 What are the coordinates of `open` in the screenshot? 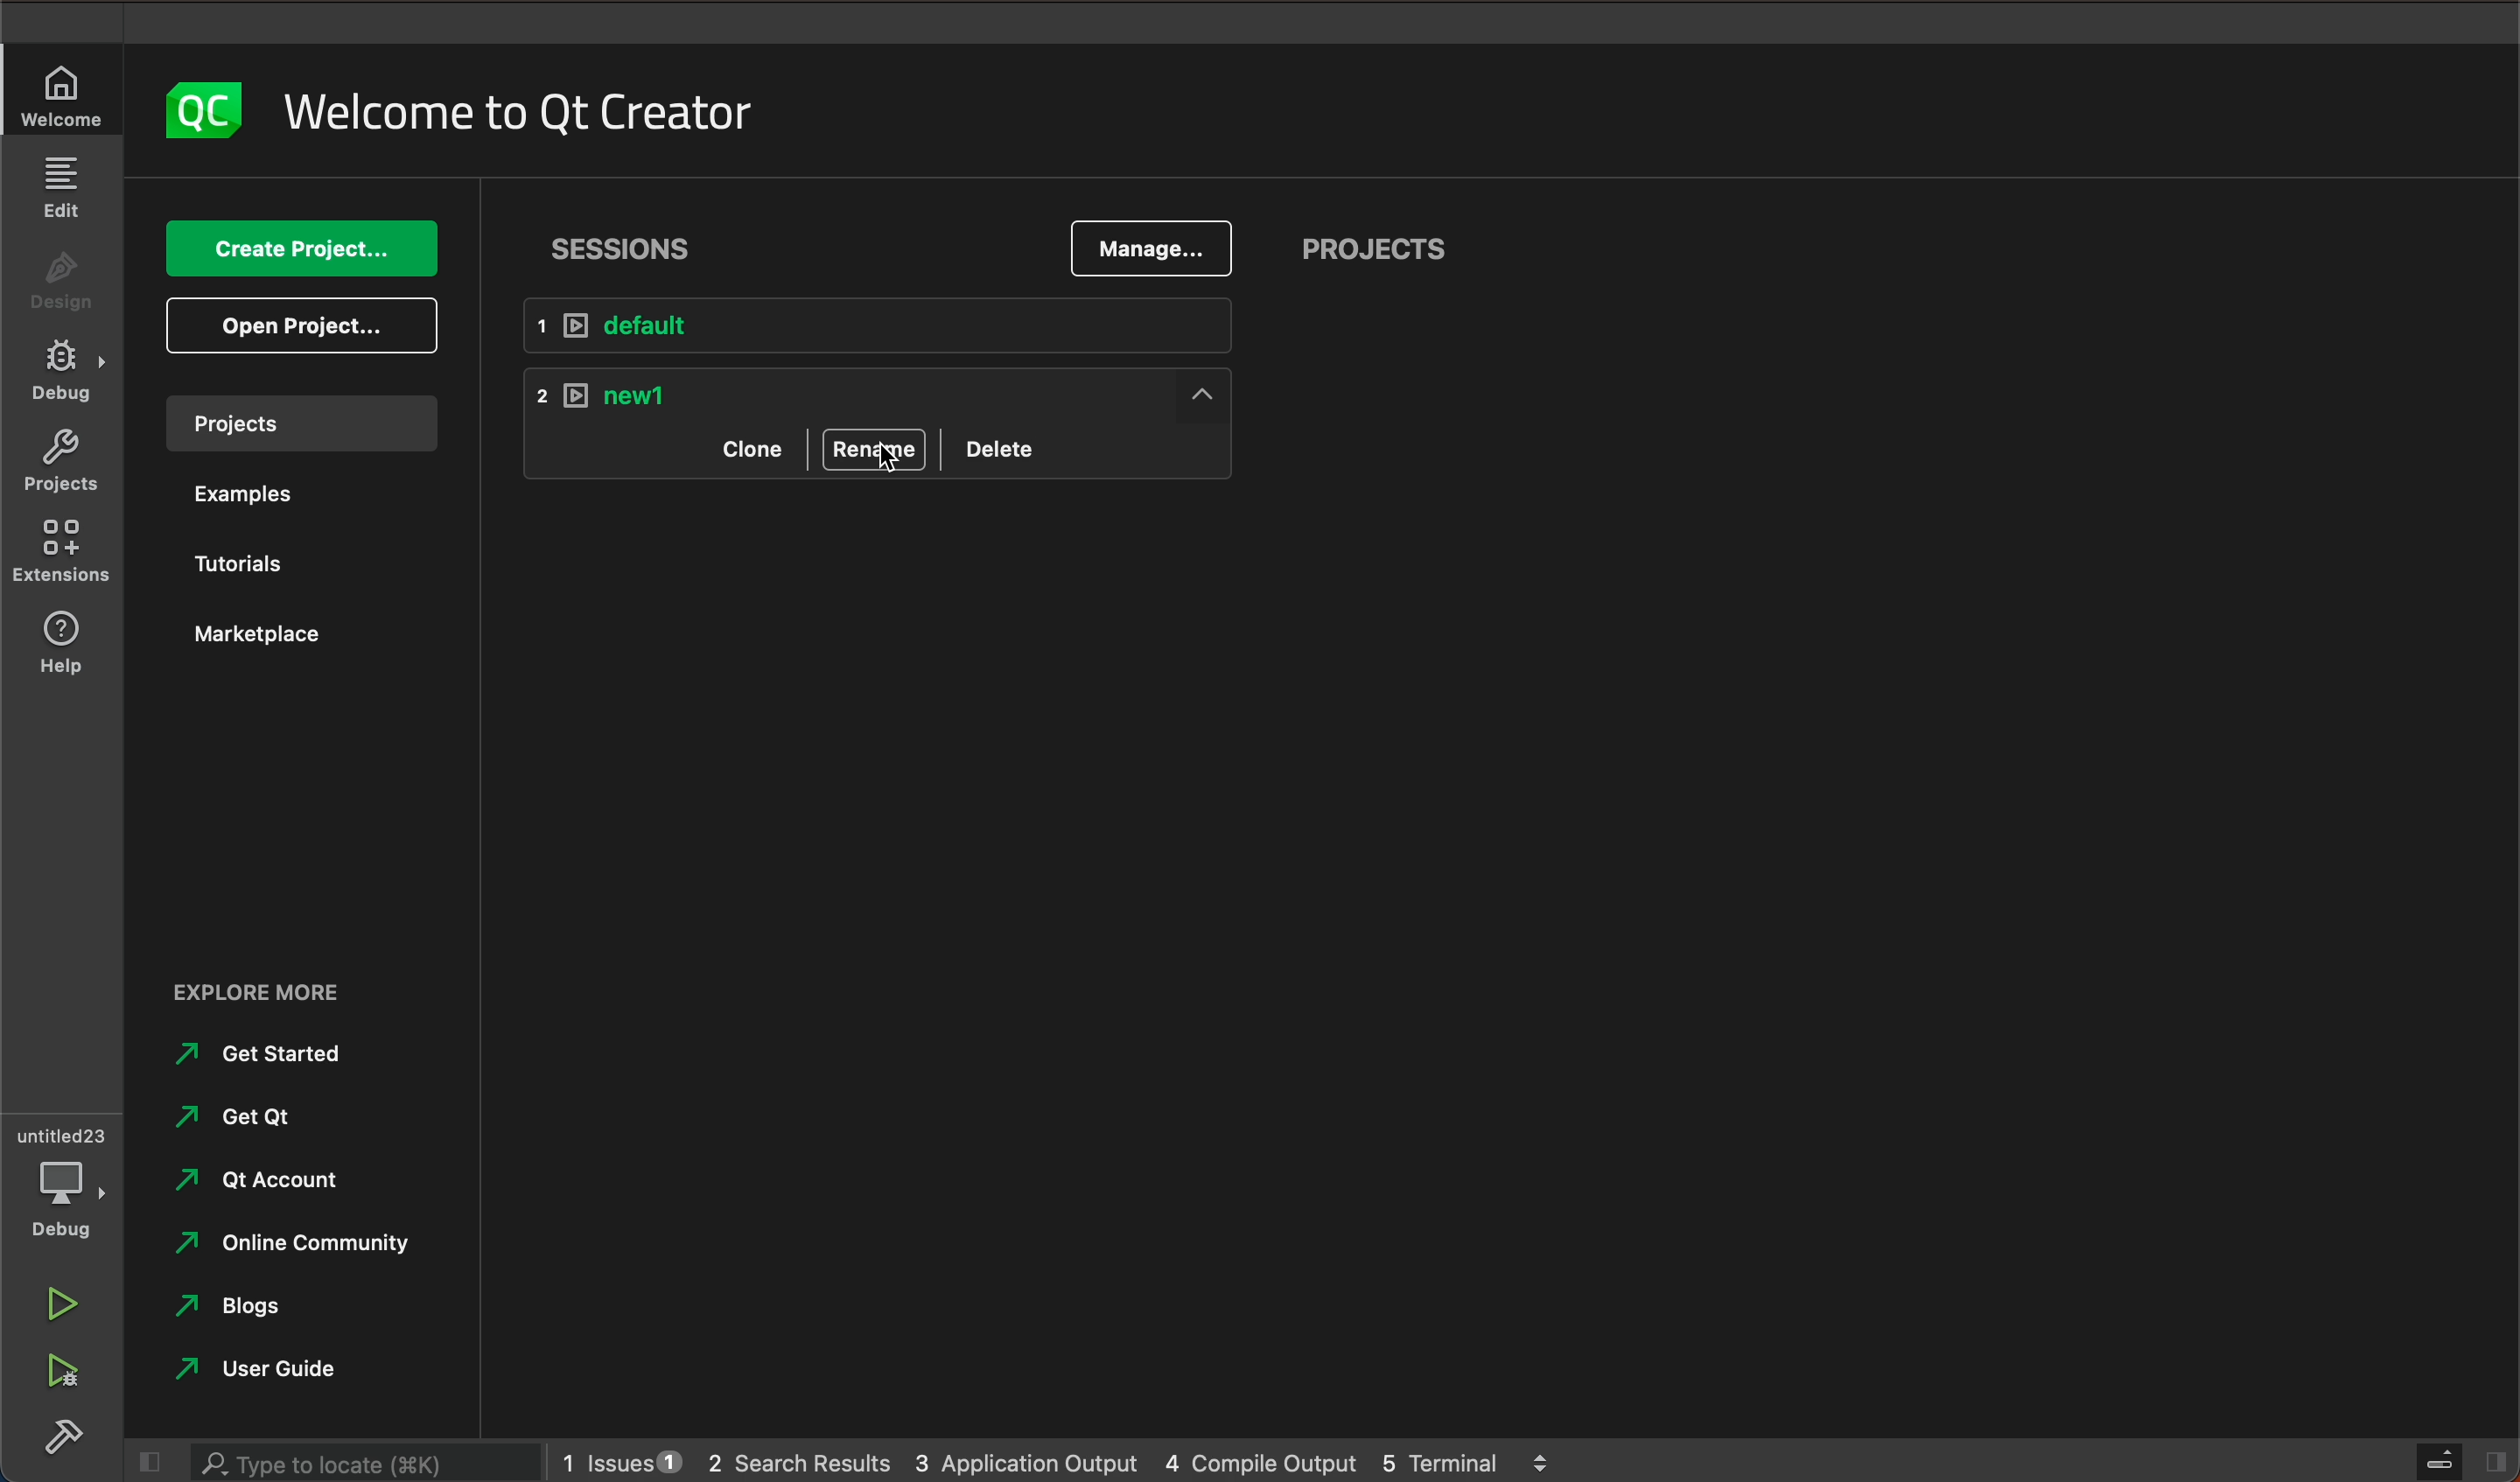 It's located at (304, 325).